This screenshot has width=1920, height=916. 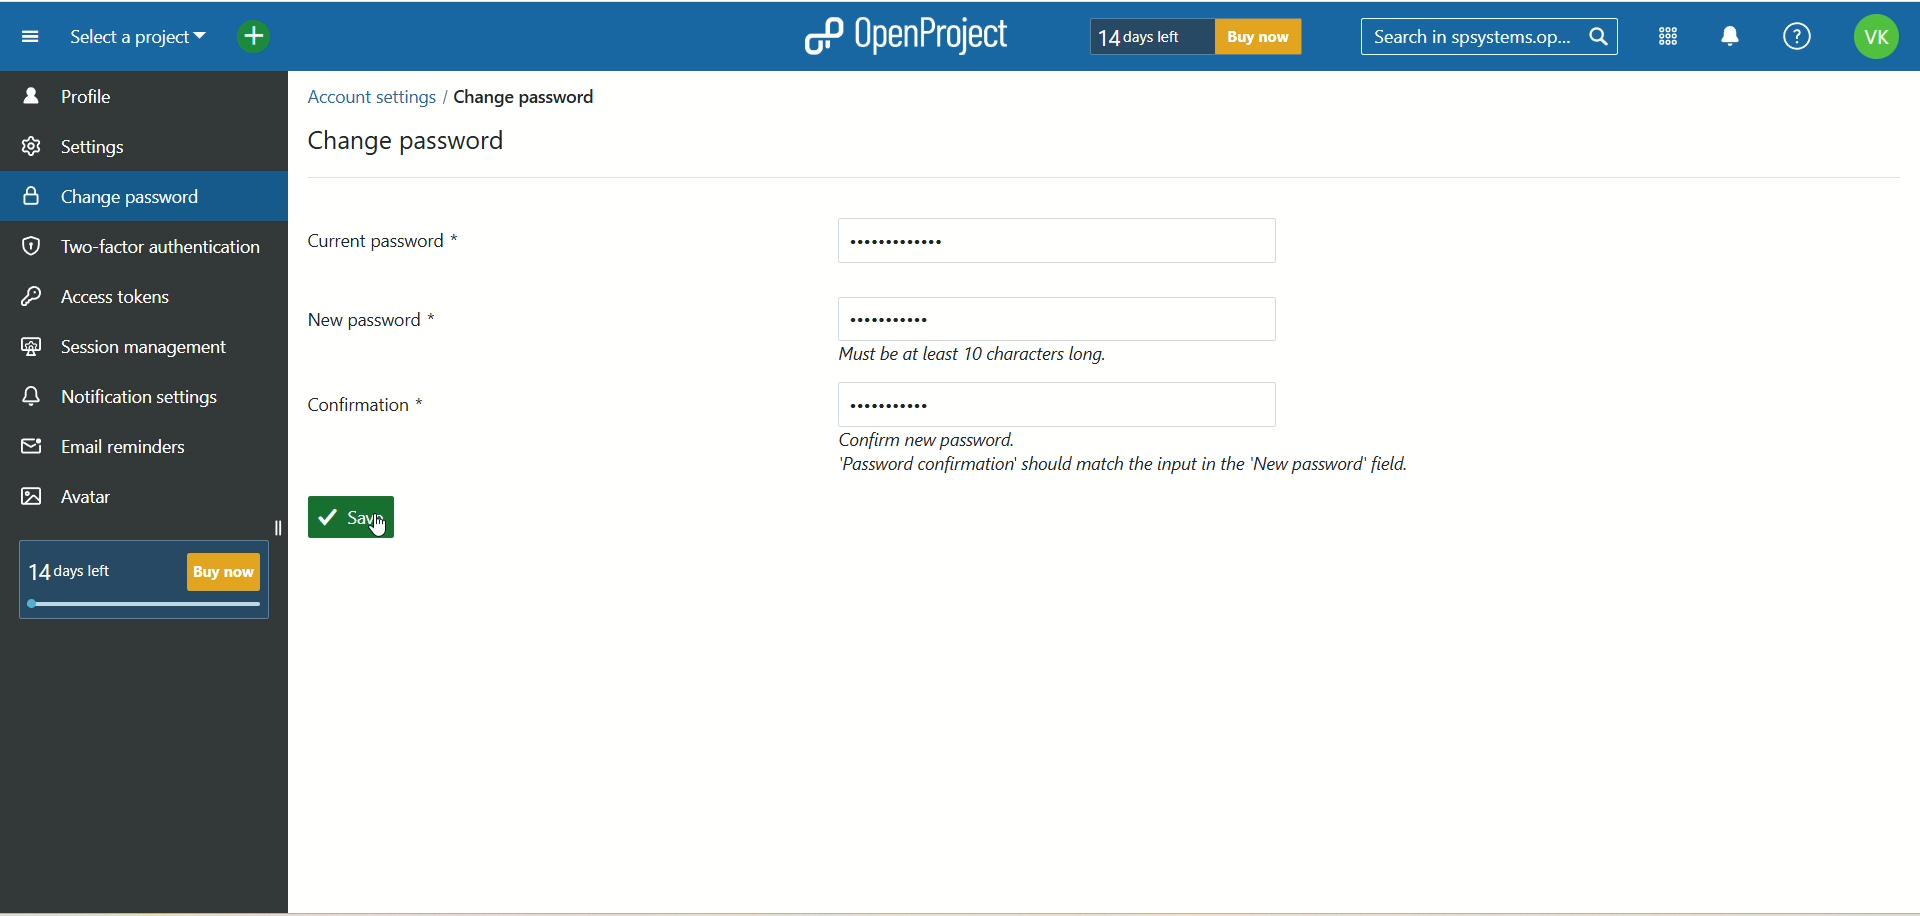 What do you see at coordinates (256, 39) in the screenshot?
I see `add menu` at bounding box center [256, 39].